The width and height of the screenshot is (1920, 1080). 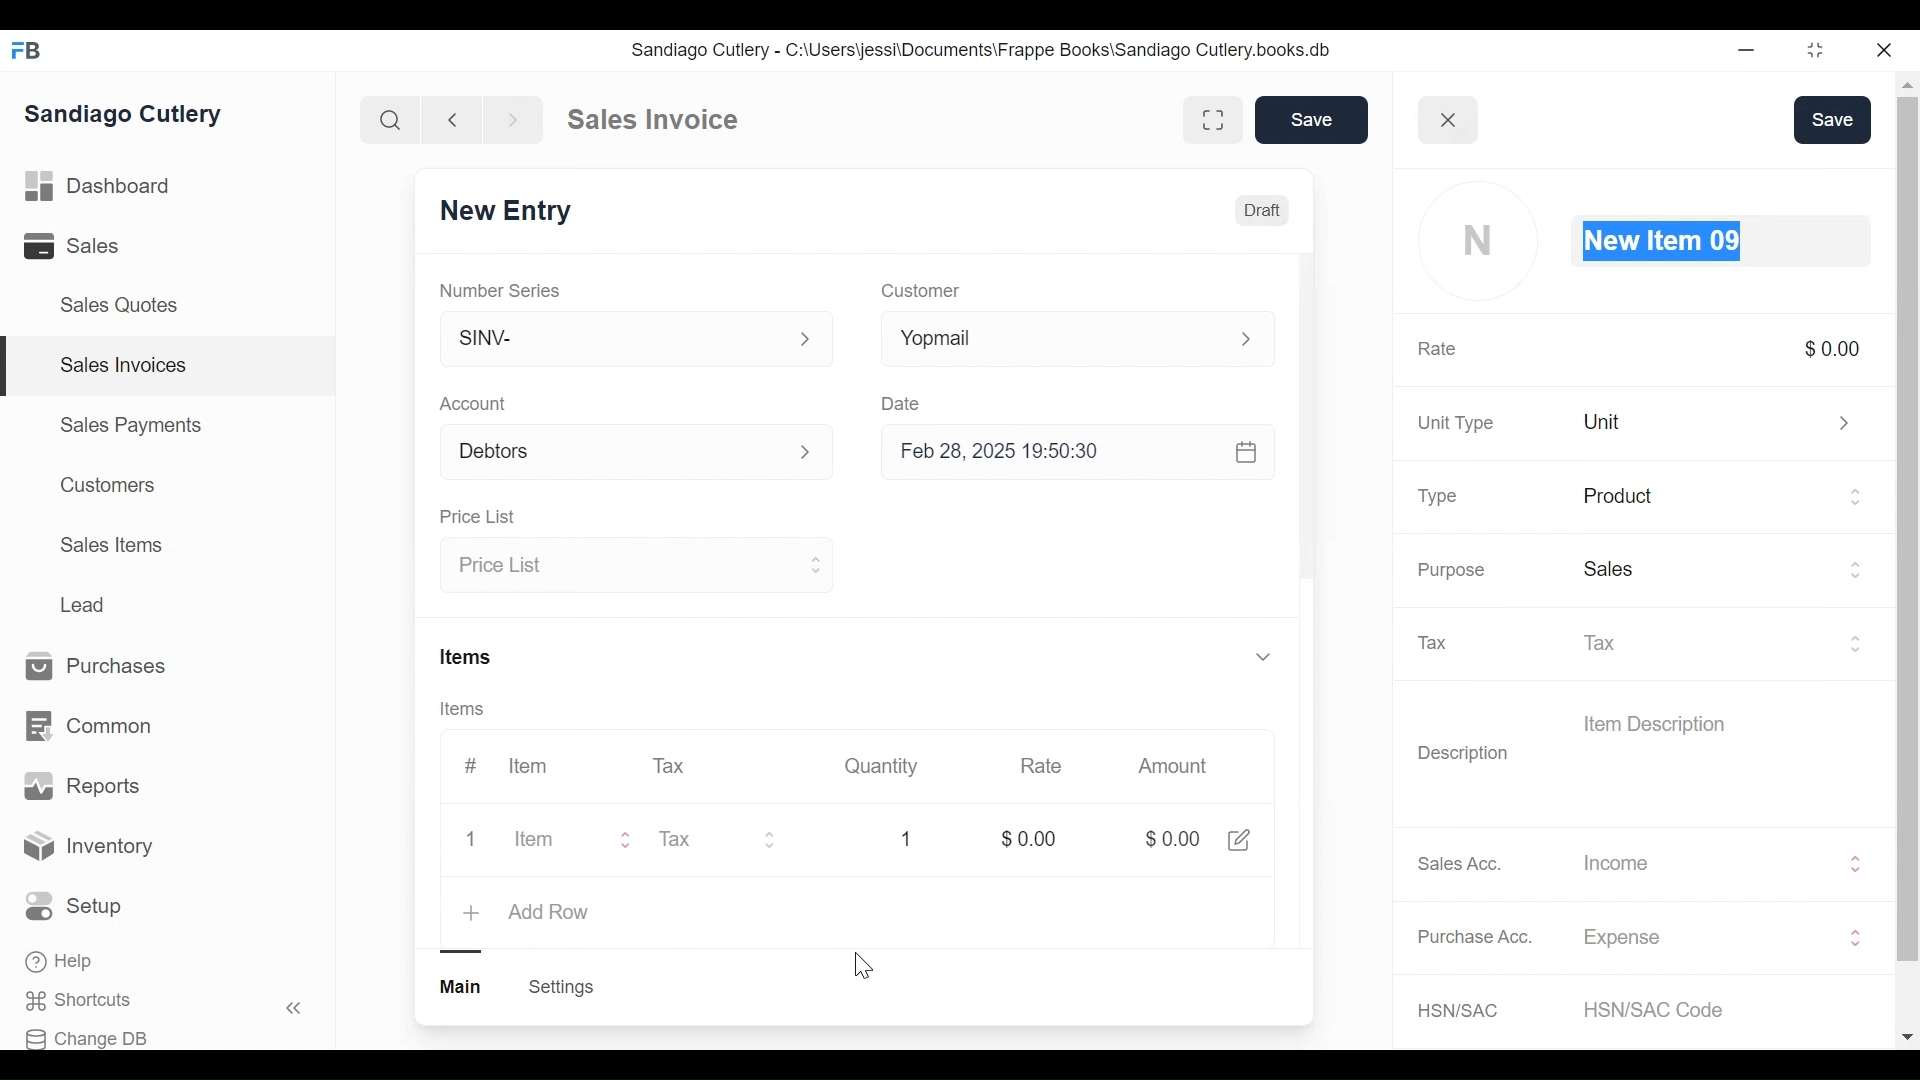 What do you see at coordinates (92, 727) in the screenshot?
I see `Common` at bounding box center [92, 727].